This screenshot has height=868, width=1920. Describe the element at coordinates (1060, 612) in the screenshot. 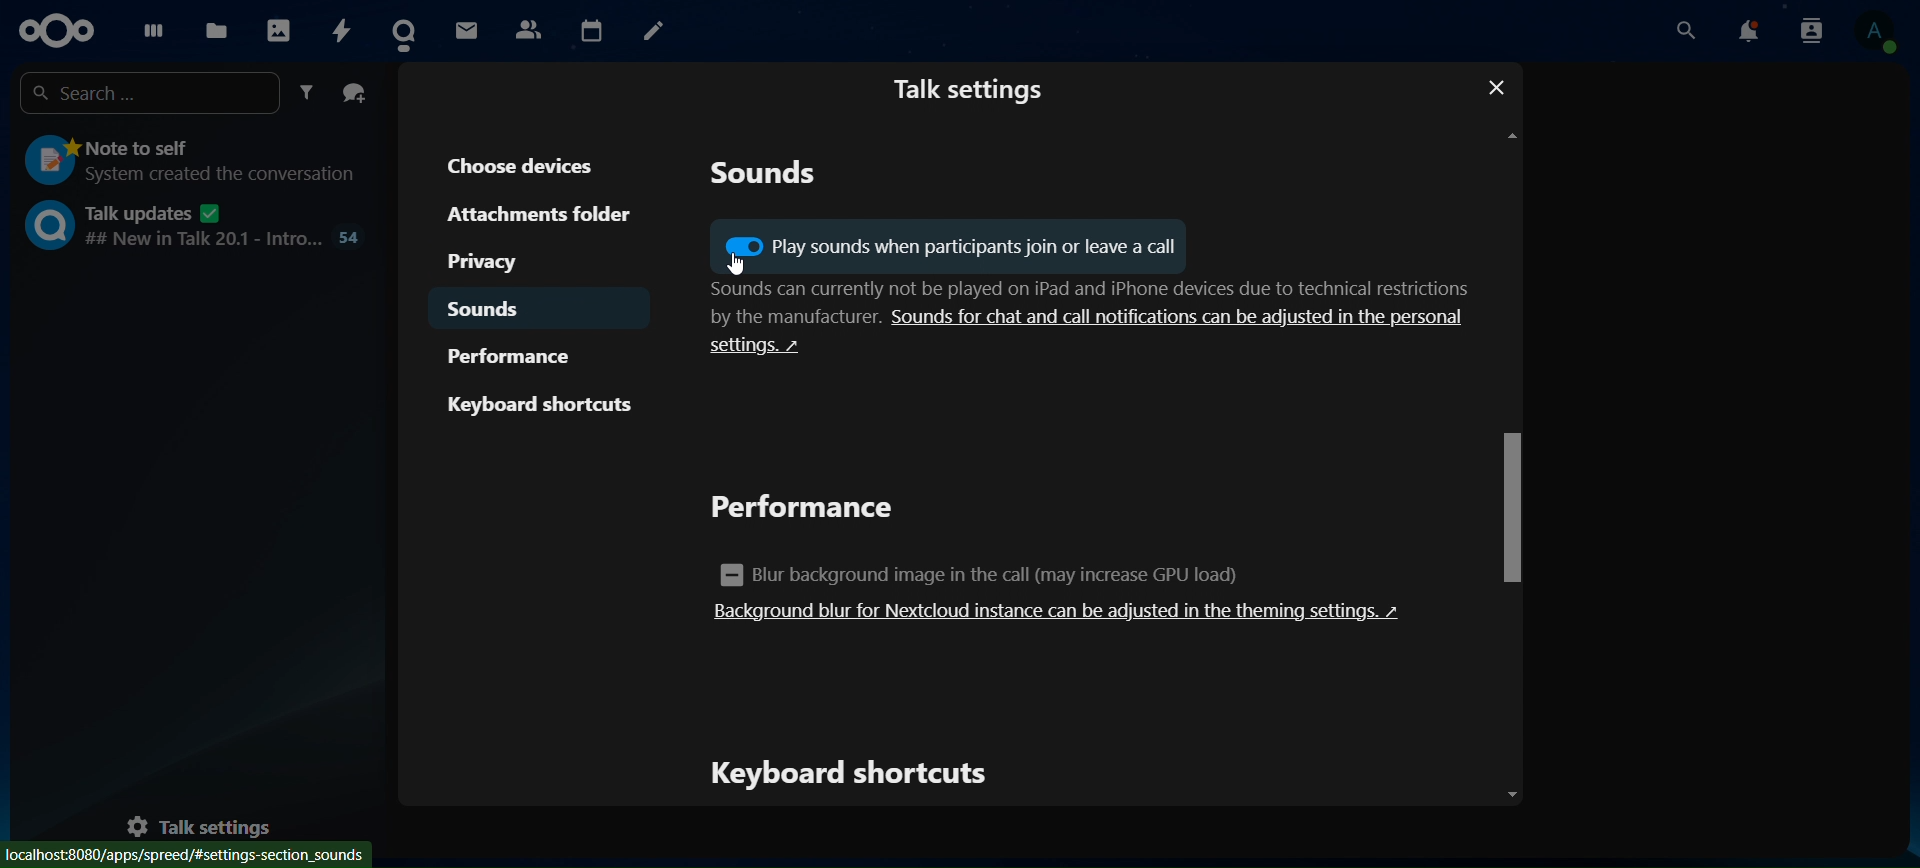

I see `Background blur for nextcloud instance can be adjusted in the theming settings.` at that location.